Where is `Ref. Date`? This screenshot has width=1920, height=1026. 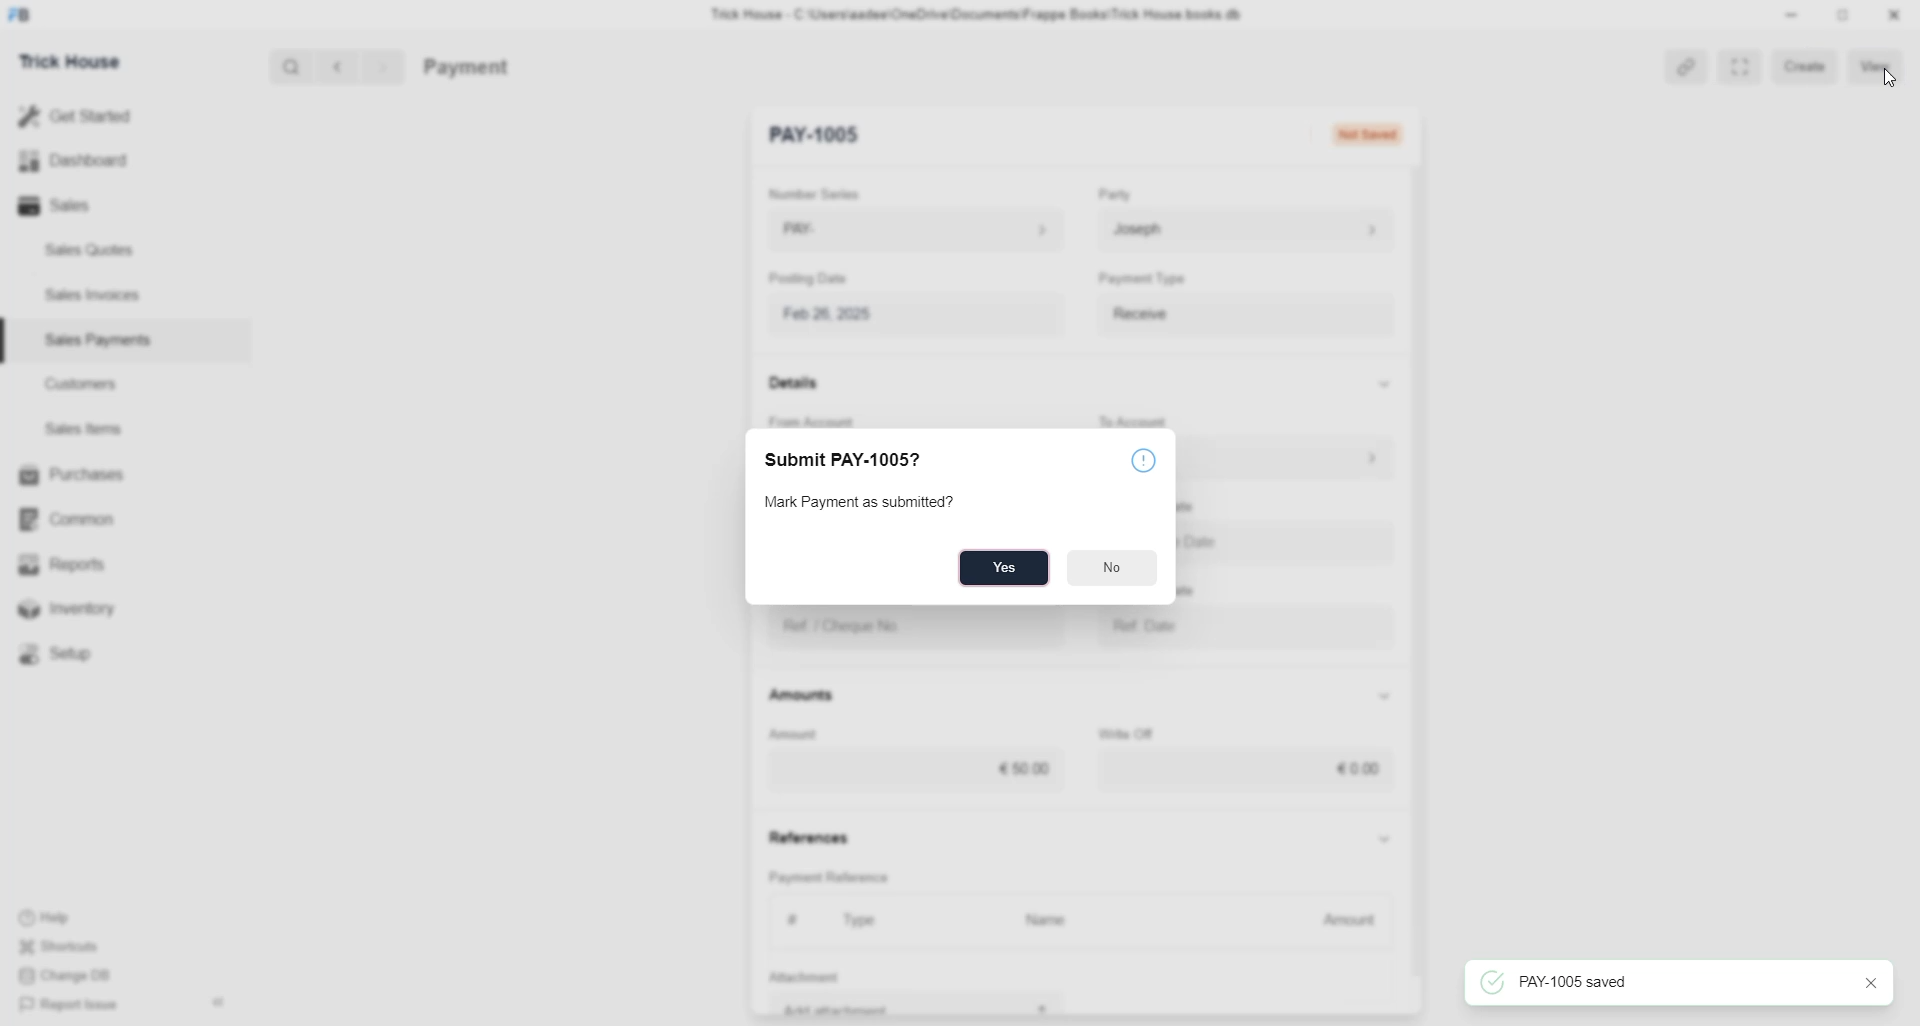
Ref. Date is located at coordinates (1248, 627).